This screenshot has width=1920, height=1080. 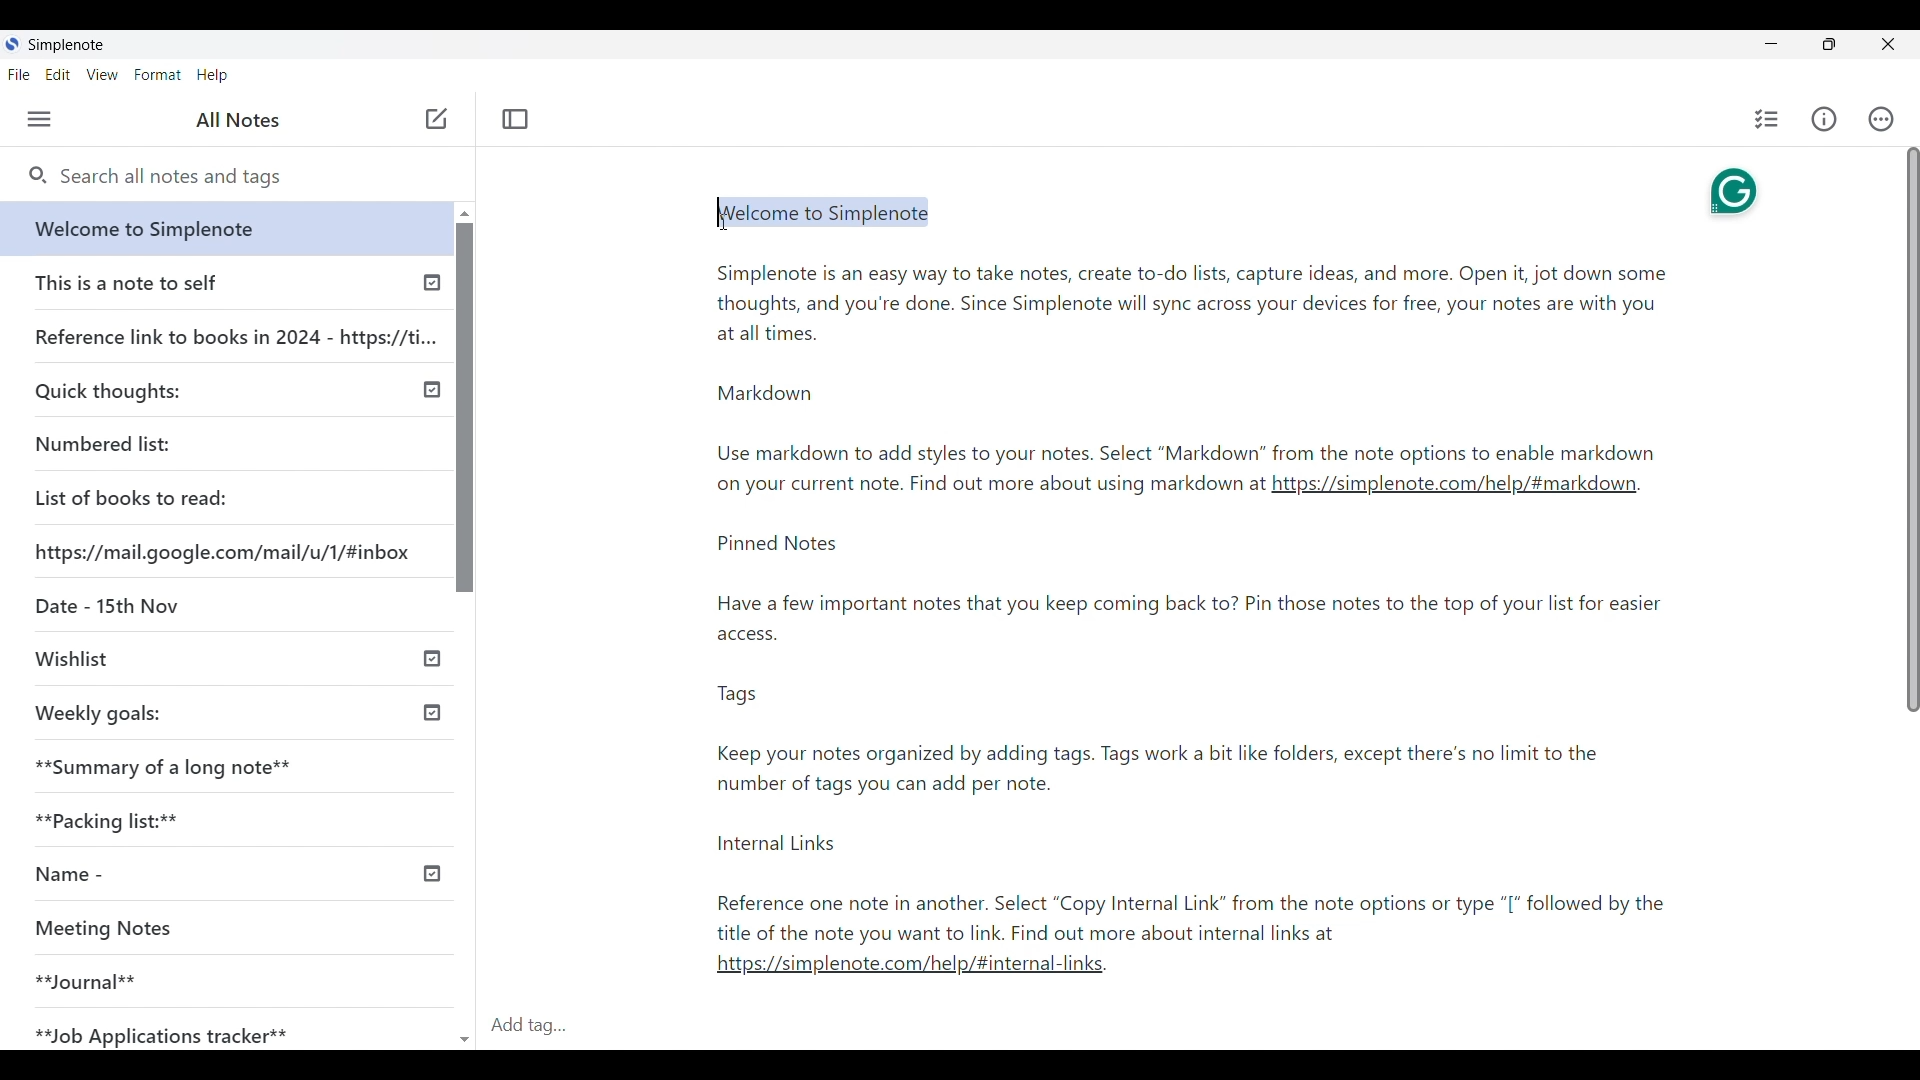 I want to click on Title of left panel, so click(x=238, y=120).